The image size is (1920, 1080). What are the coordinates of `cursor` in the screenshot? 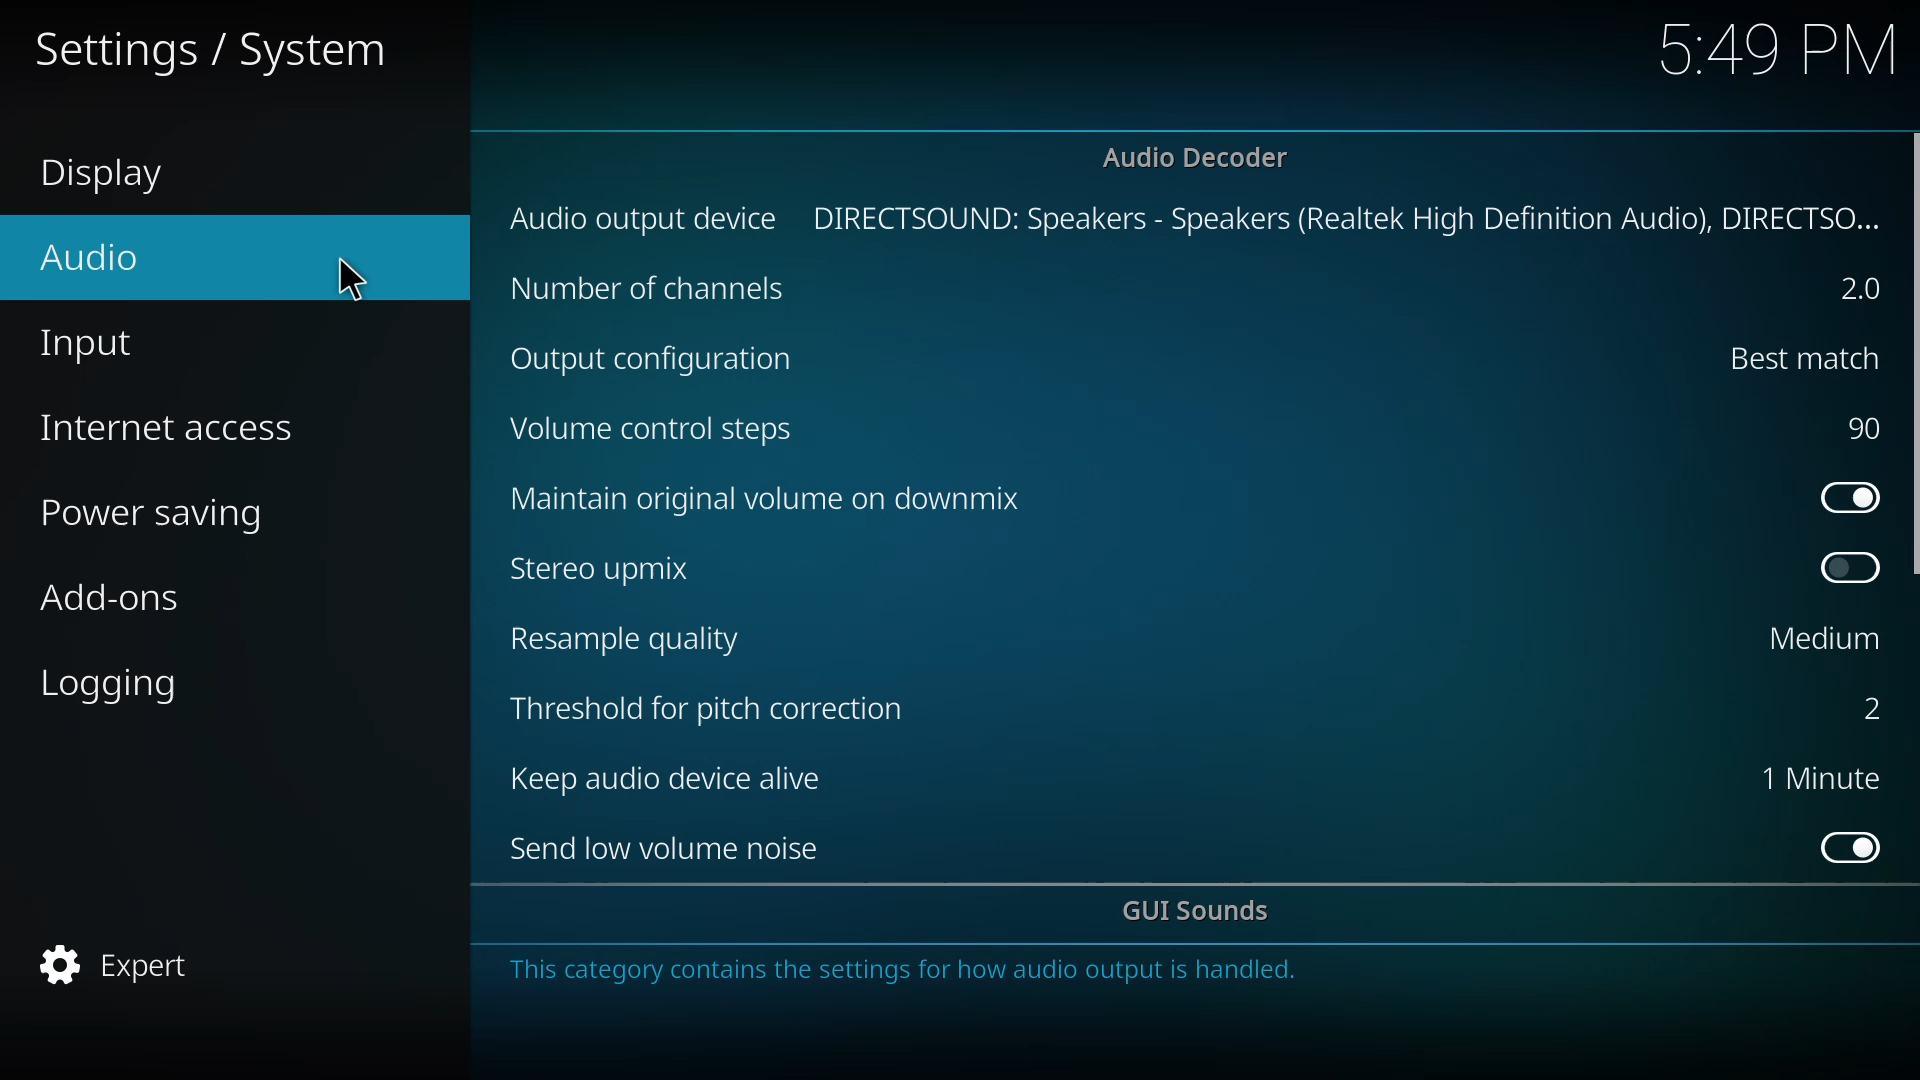 It's located at (343, 278).